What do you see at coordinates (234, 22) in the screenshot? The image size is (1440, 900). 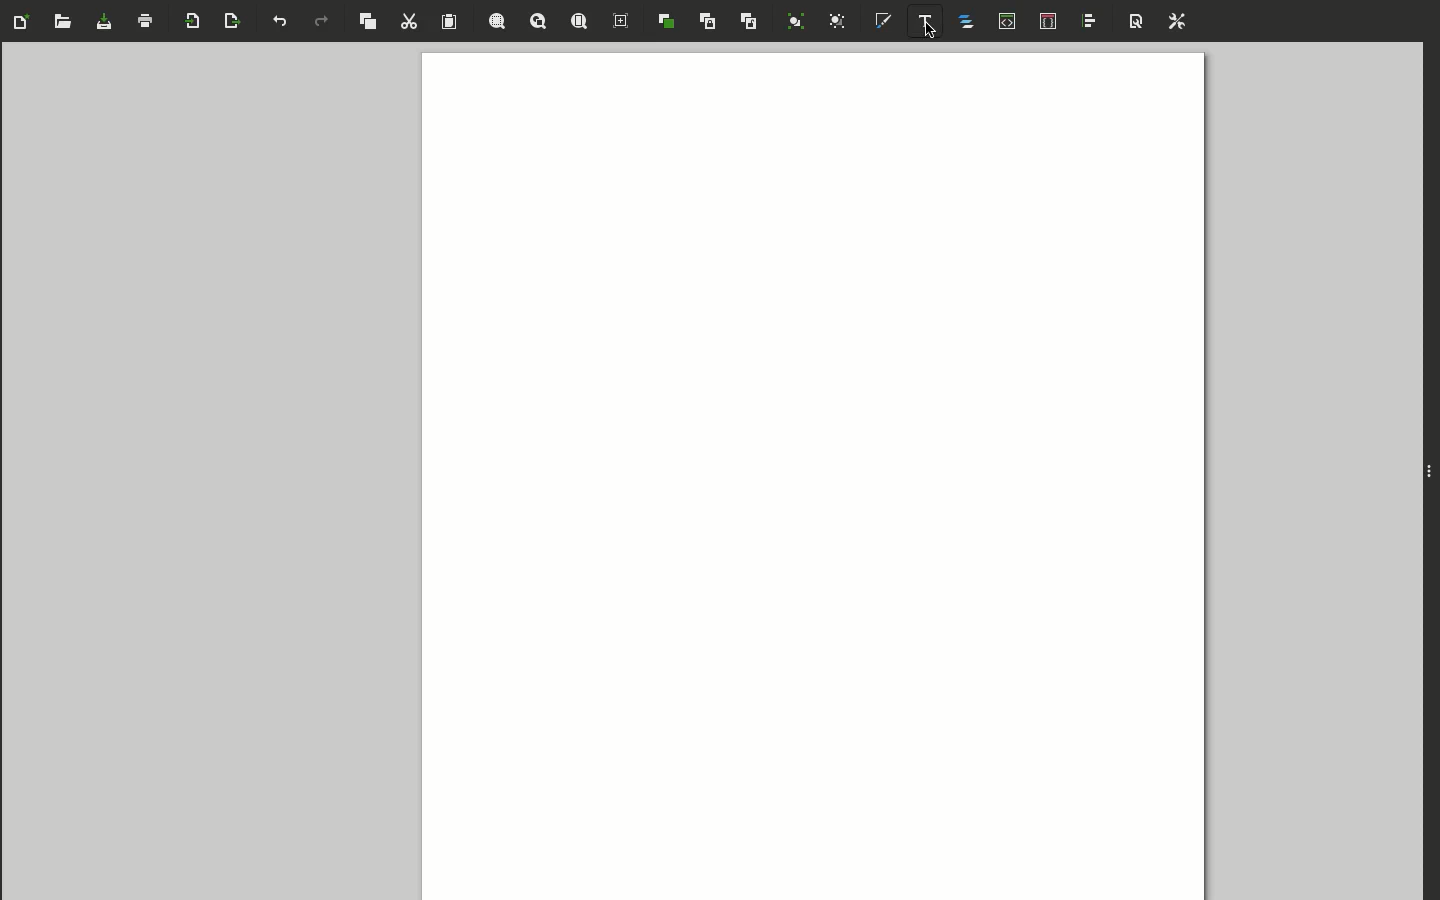 I see `Export` at bounding box center [234, 22].